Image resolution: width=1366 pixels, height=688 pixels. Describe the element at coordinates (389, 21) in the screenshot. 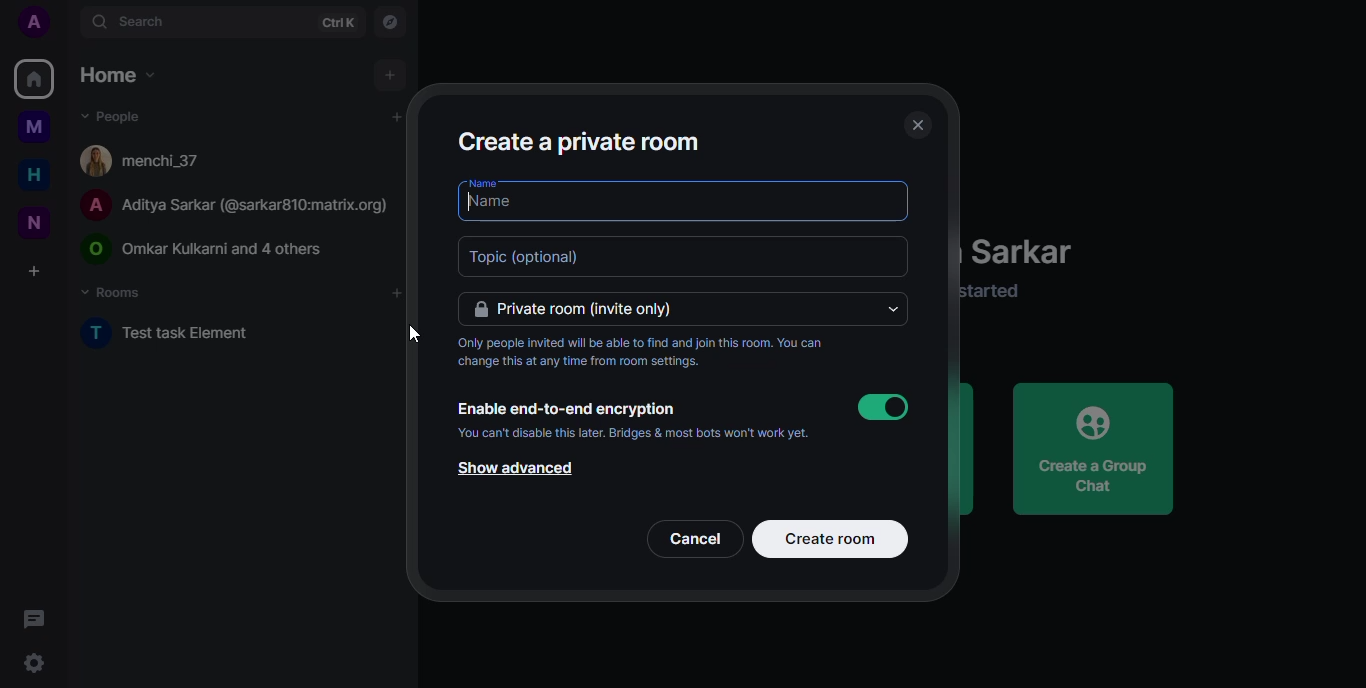

I see `navigator` at that location.